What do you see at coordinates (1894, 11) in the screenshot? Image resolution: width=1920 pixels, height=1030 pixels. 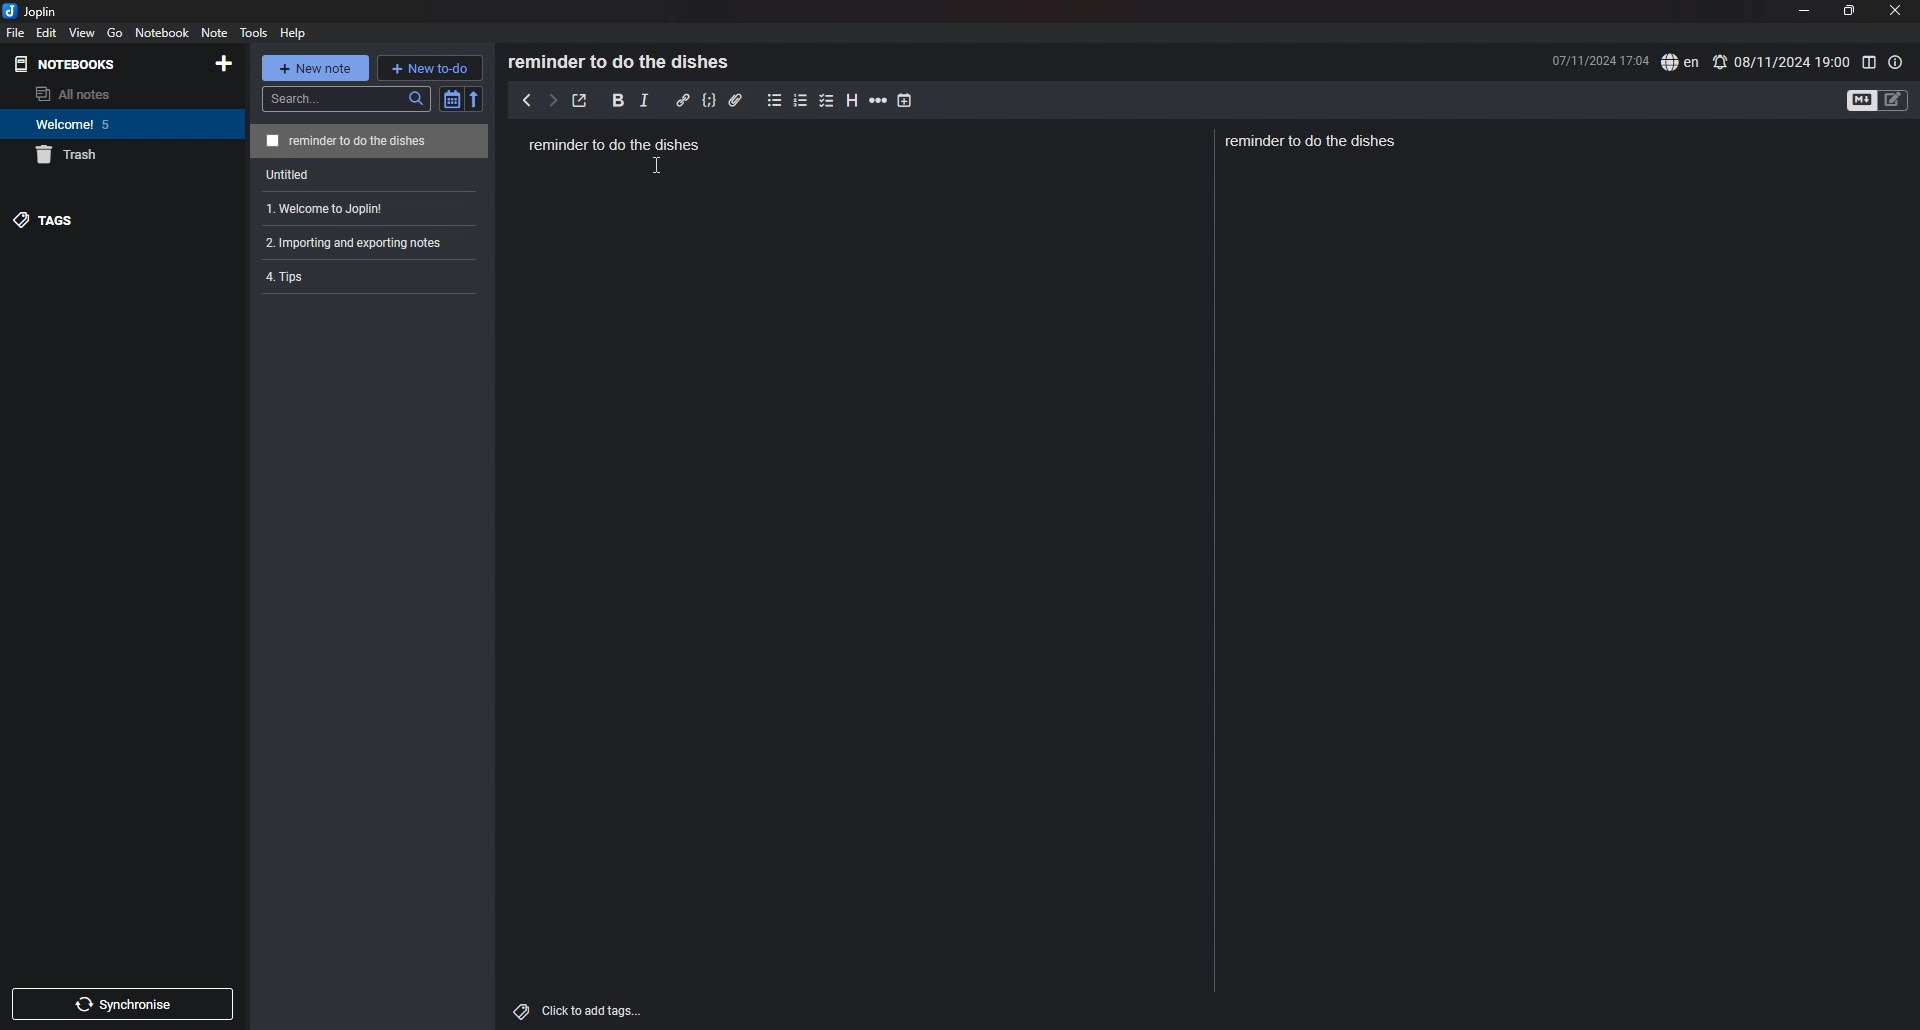 I see `close` at bounding box center [1894, 11].